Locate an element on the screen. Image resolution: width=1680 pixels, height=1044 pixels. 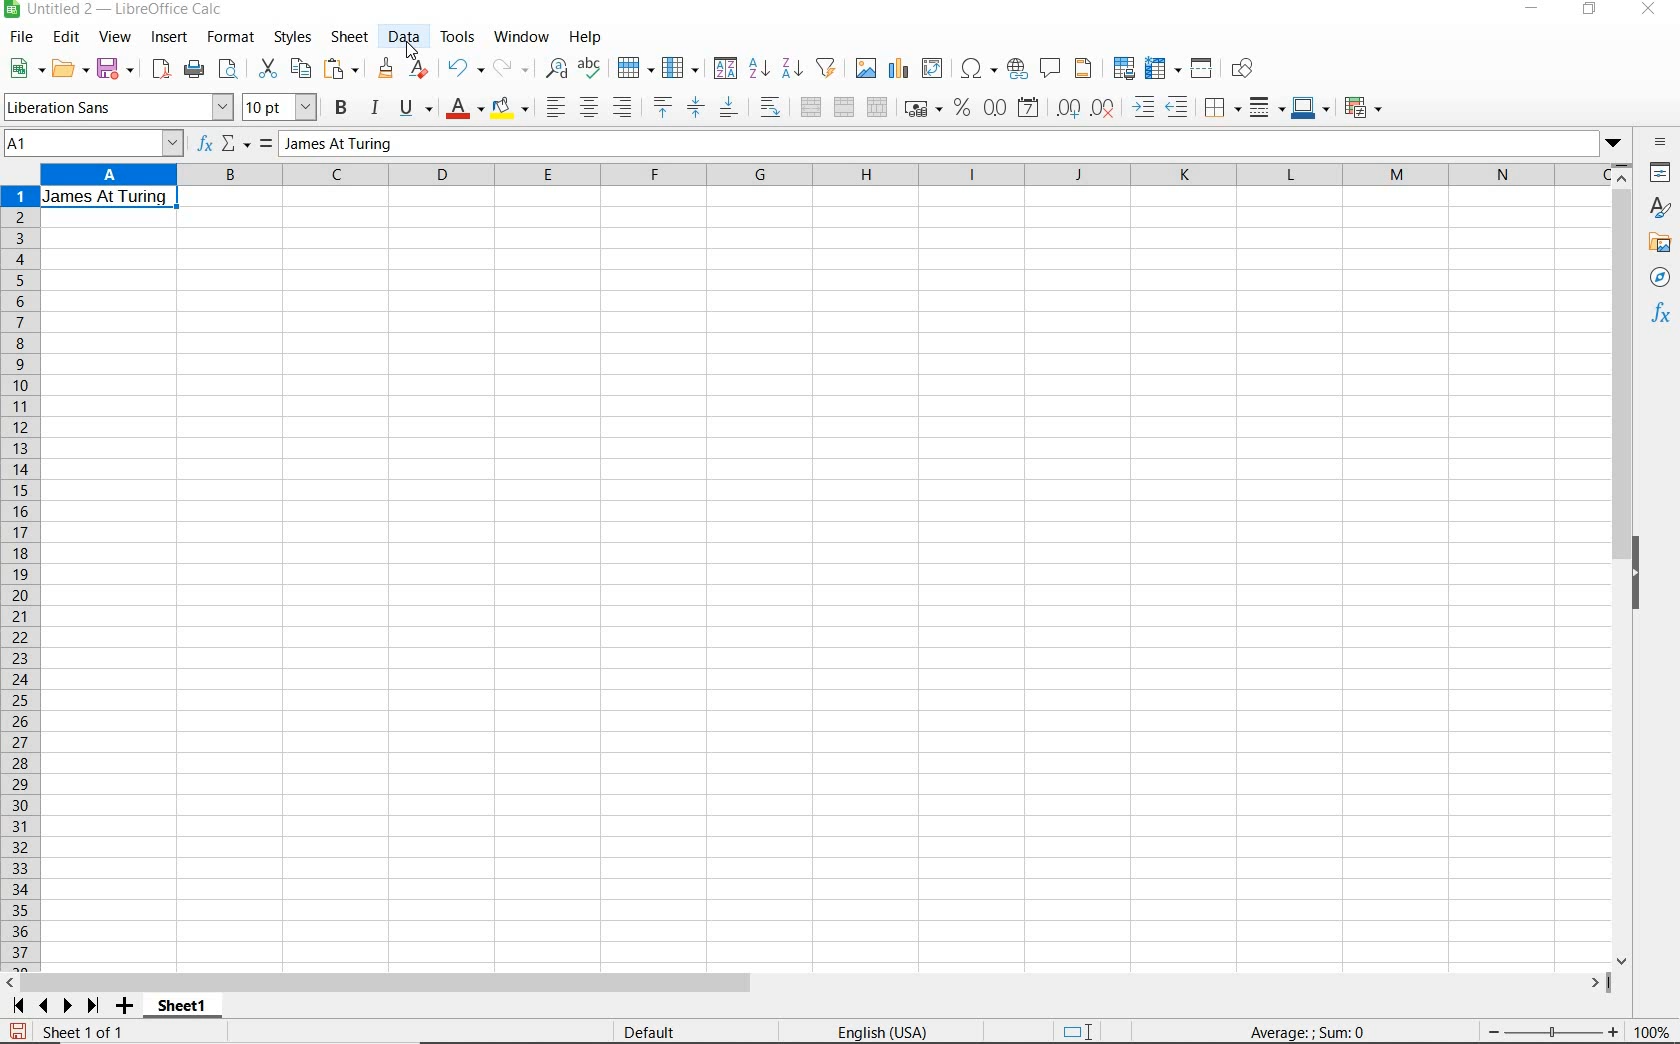
toggle print preview is located at coordinates (232, 71).